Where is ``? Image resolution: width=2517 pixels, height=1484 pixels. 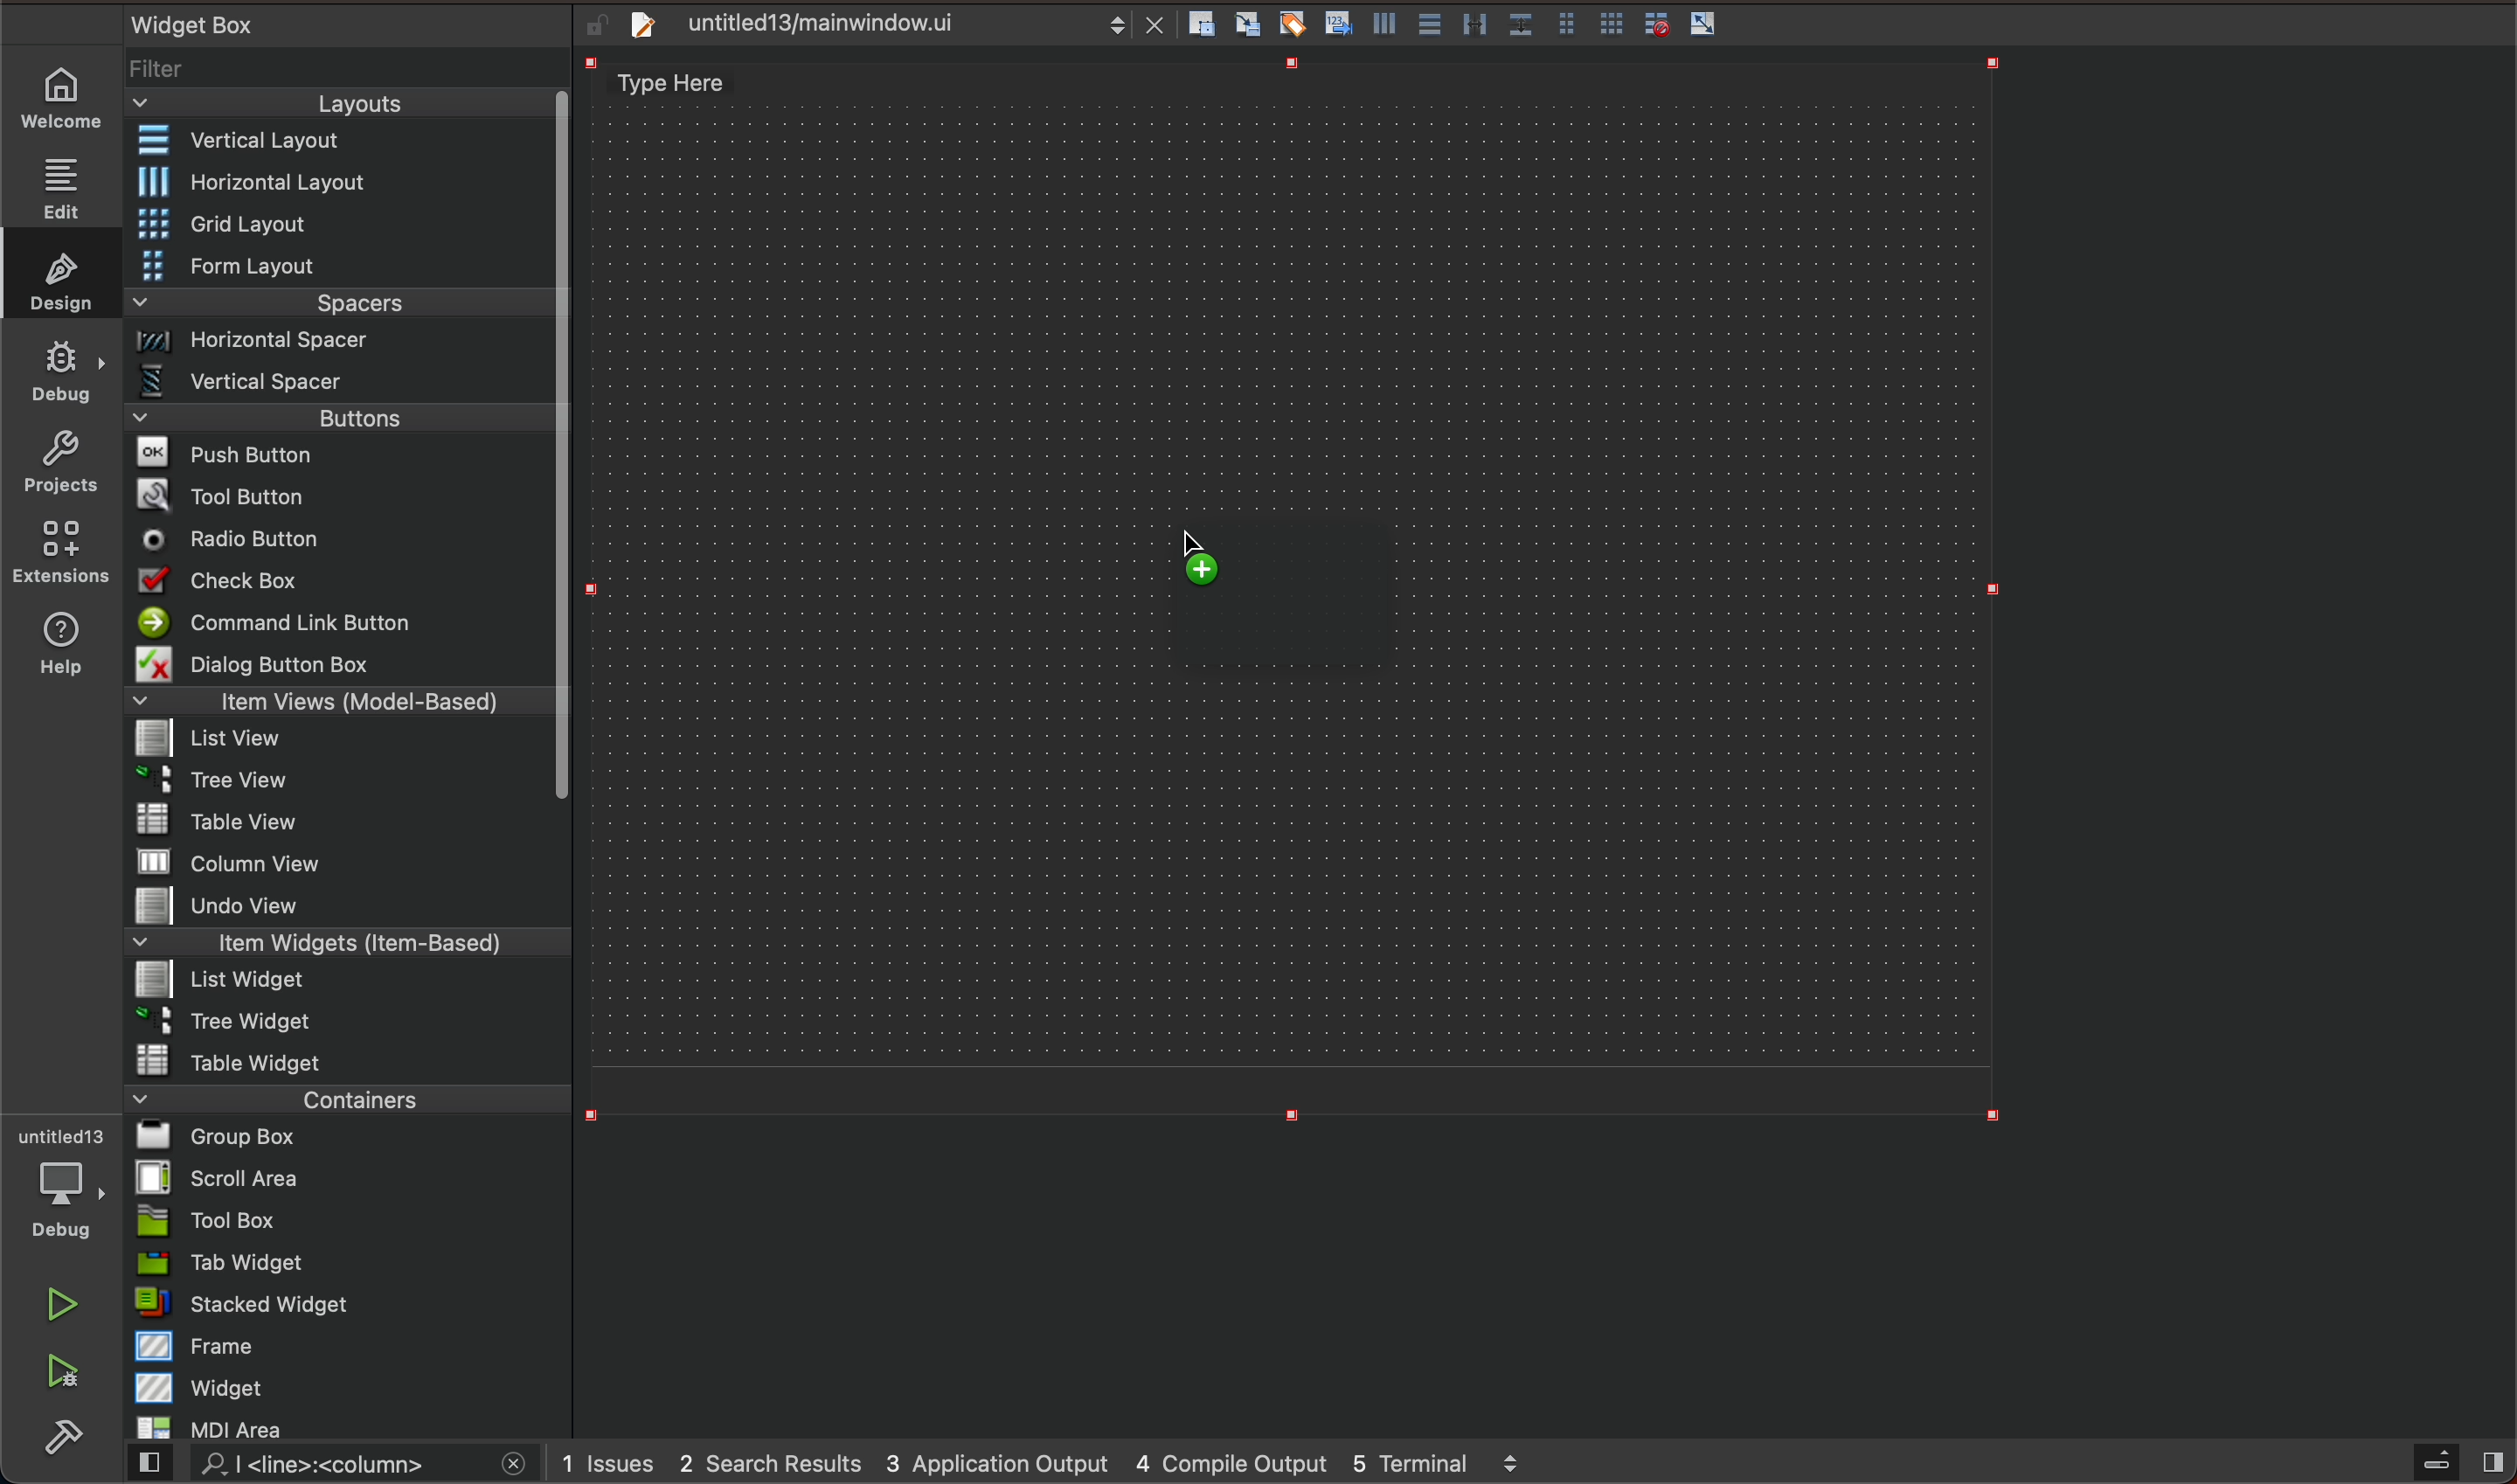
 is located at coordinates (63, 1303).